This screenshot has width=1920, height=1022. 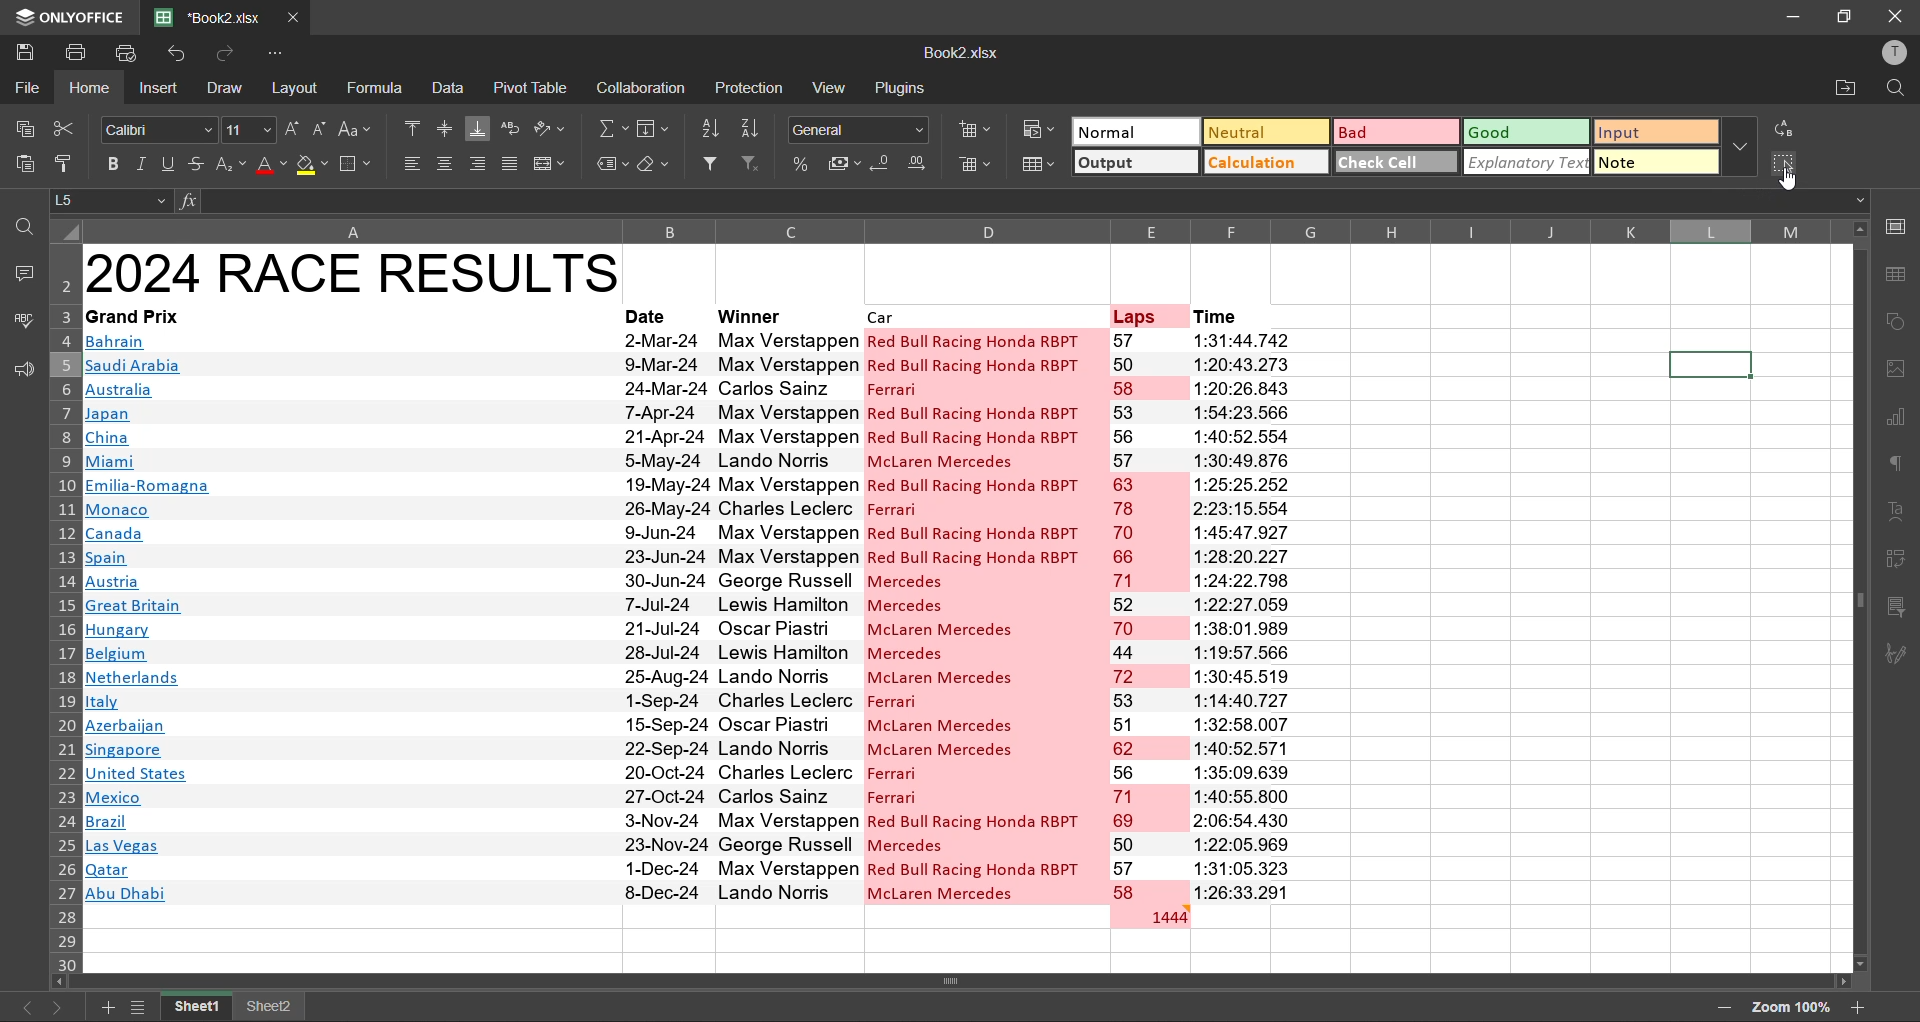 I want to click on replace, so click(x=1790, y=128).